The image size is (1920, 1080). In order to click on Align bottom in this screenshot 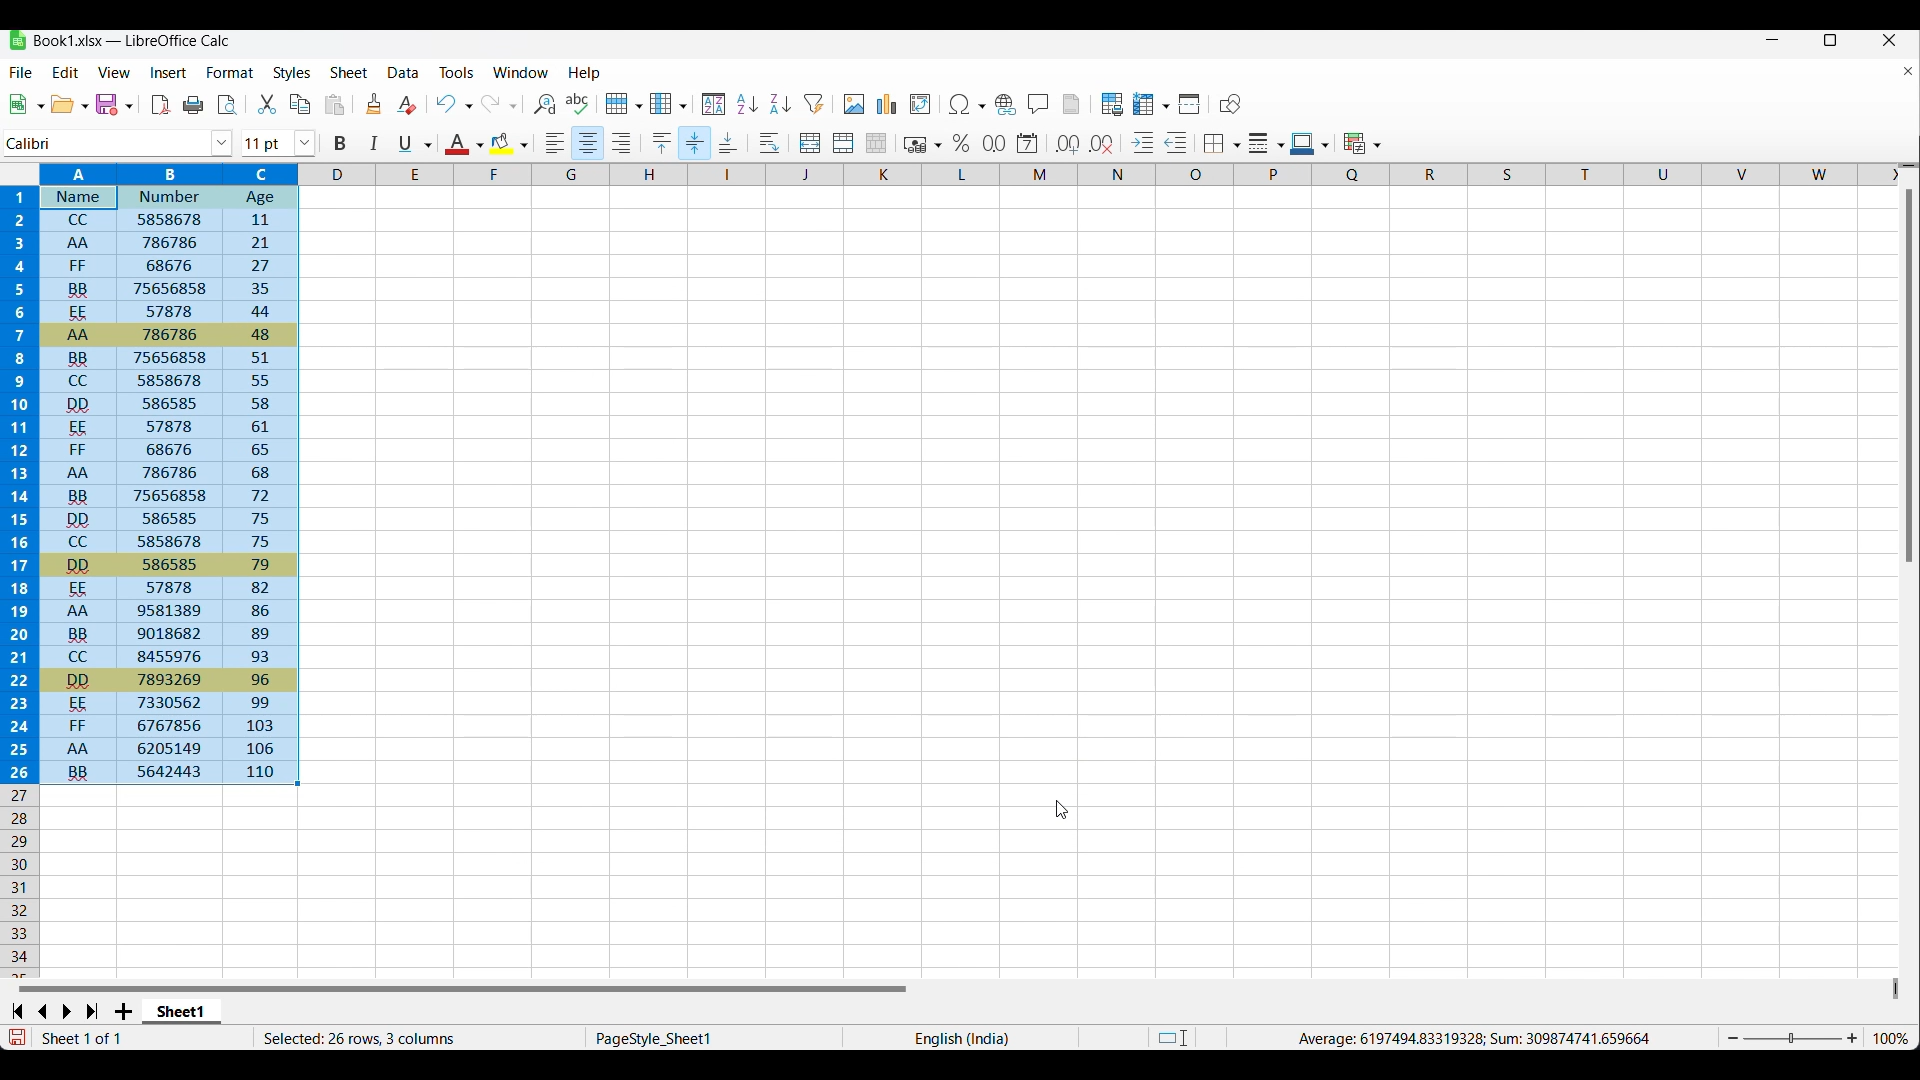, I will do `click(729, 142)`.